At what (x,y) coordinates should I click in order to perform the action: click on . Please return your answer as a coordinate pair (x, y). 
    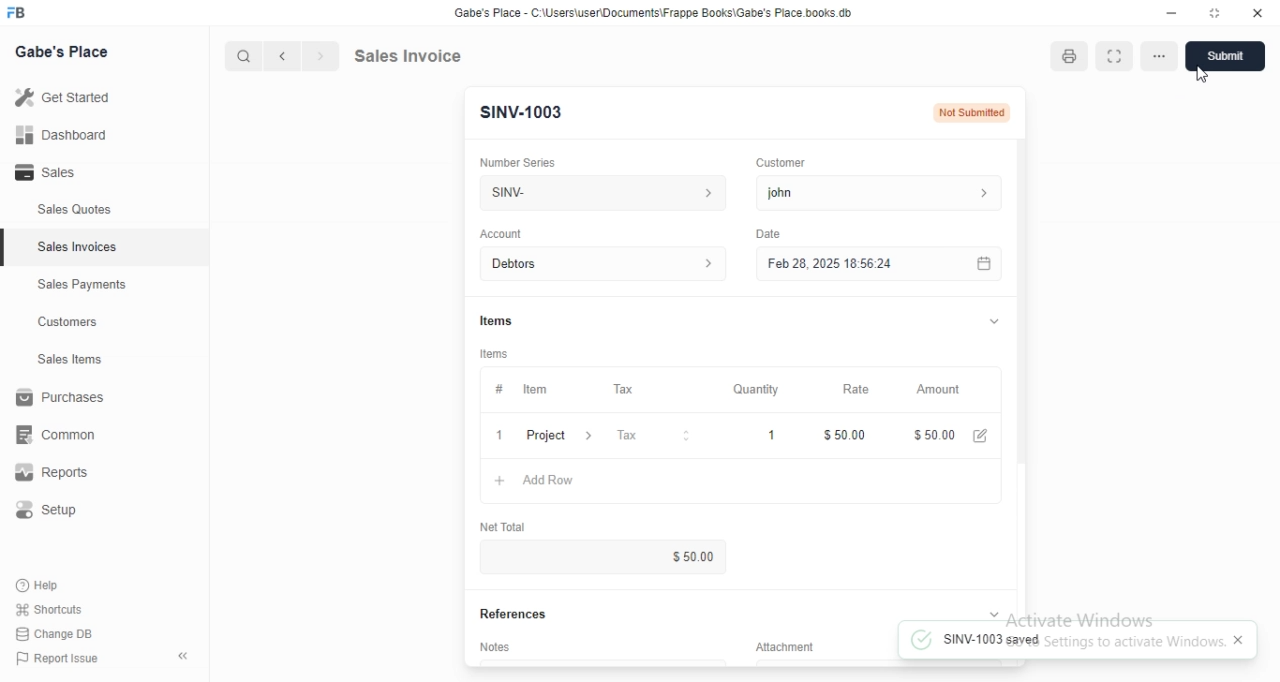
    Looking at the image, I should click on (499, 320).